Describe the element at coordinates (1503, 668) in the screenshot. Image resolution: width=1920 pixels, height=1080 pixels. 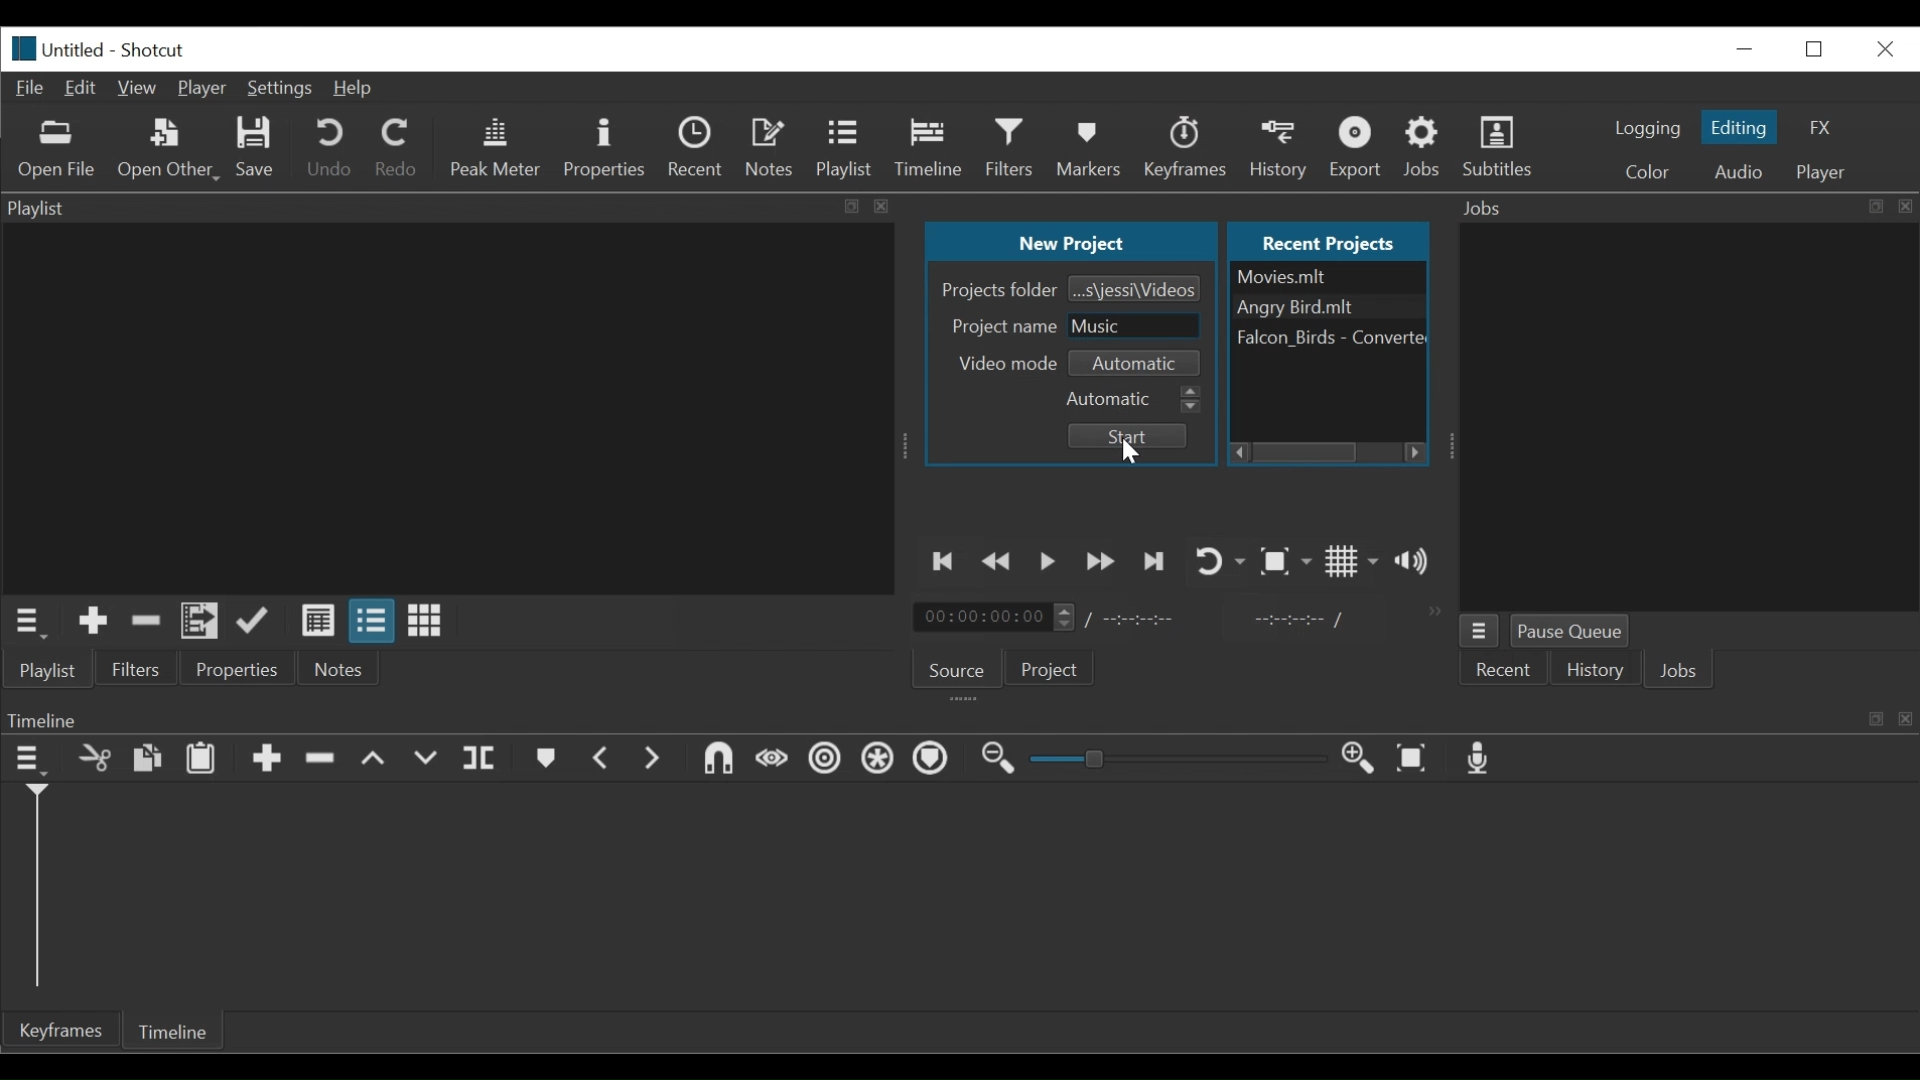
I see `Recent` at that location.